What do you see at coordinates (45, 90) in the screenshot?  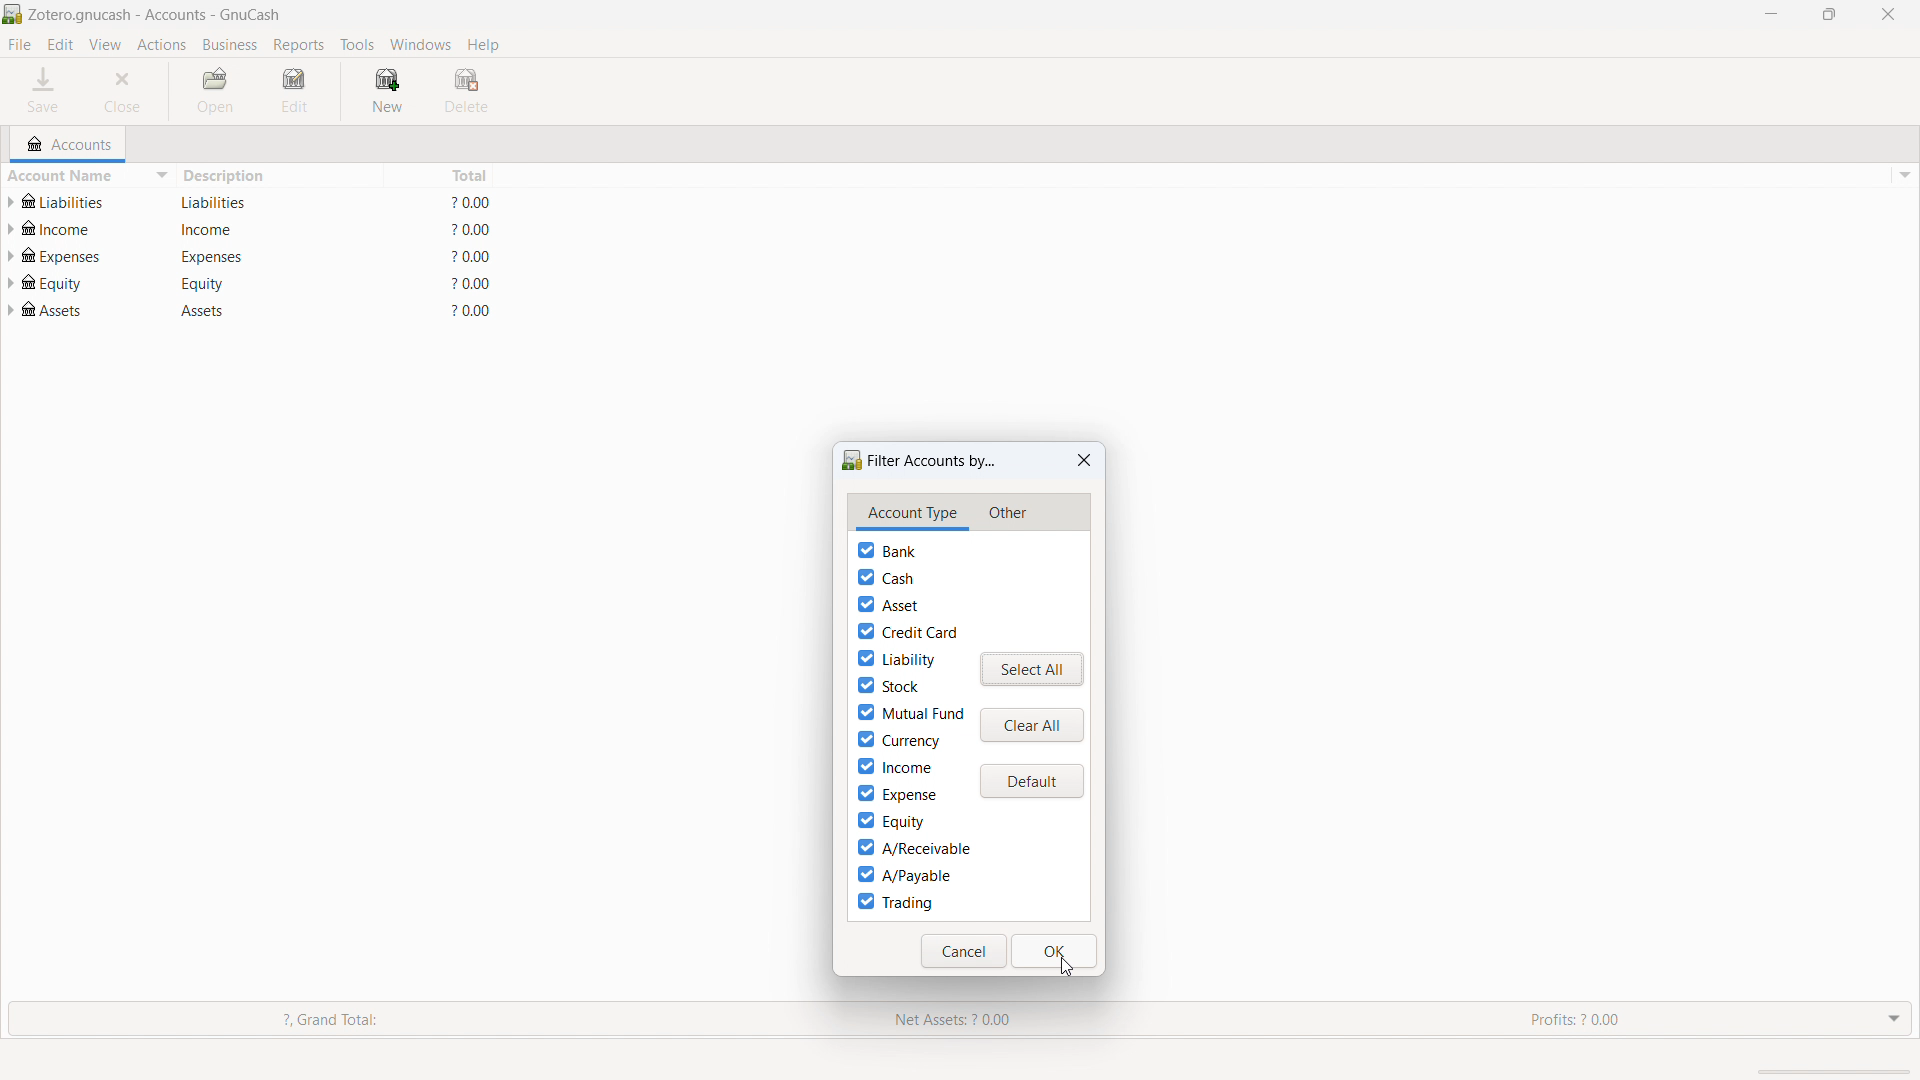 I see `save` at bounding box center [45, 90].